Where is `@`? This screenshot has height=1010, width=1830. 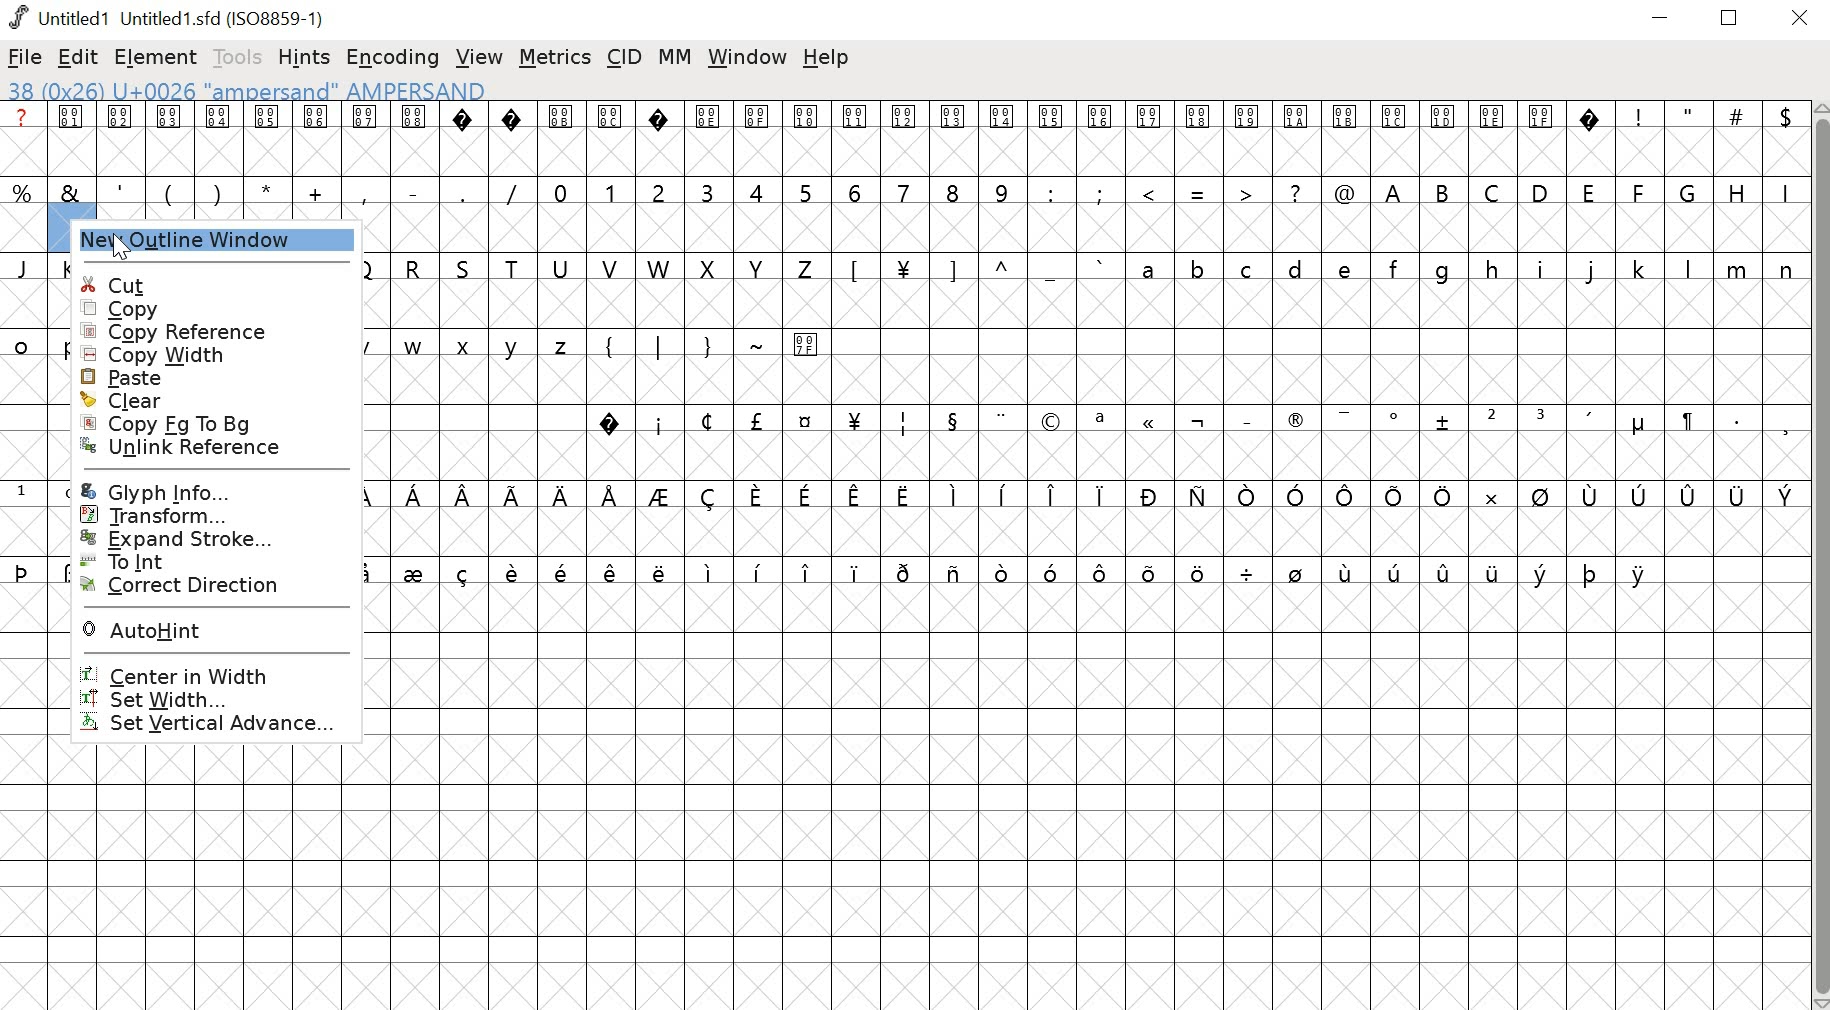 @ is located at coordinates (1345, 190).